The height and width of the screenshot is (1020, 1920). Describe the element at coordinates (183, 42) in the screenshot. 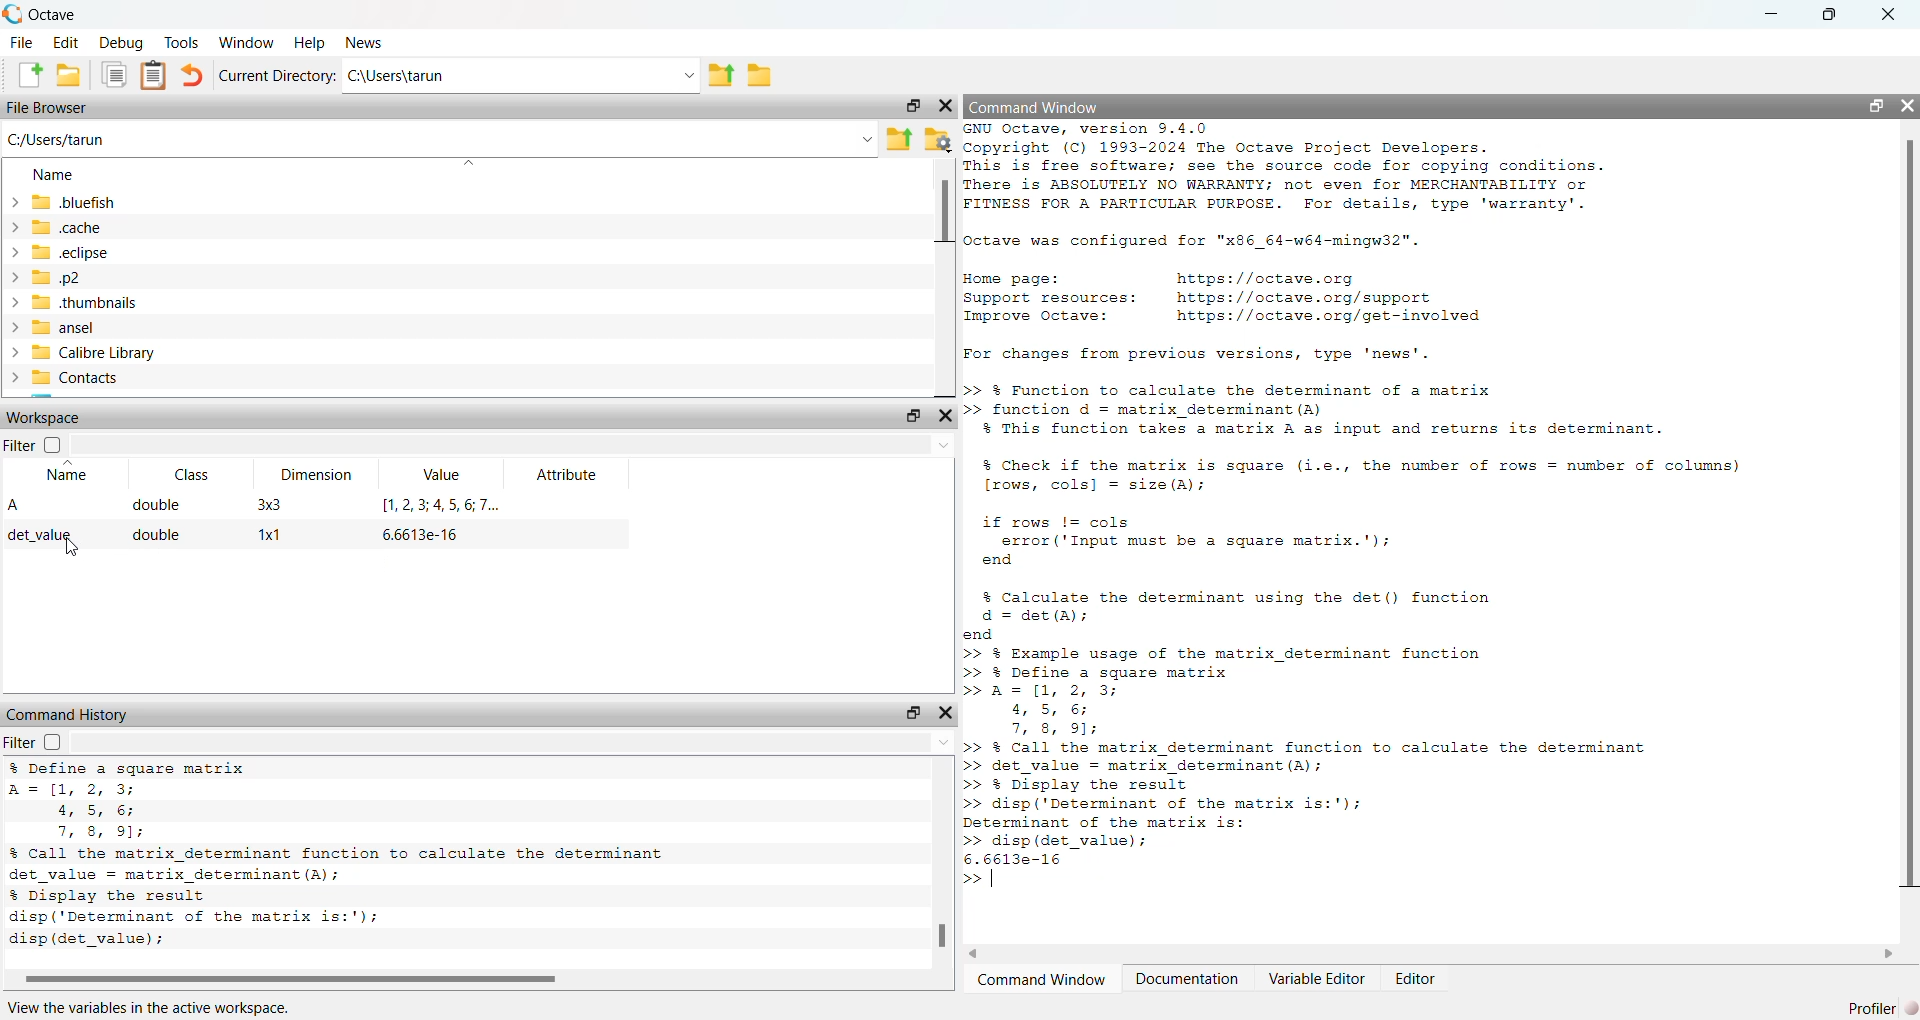

I see `Tools` at that location.